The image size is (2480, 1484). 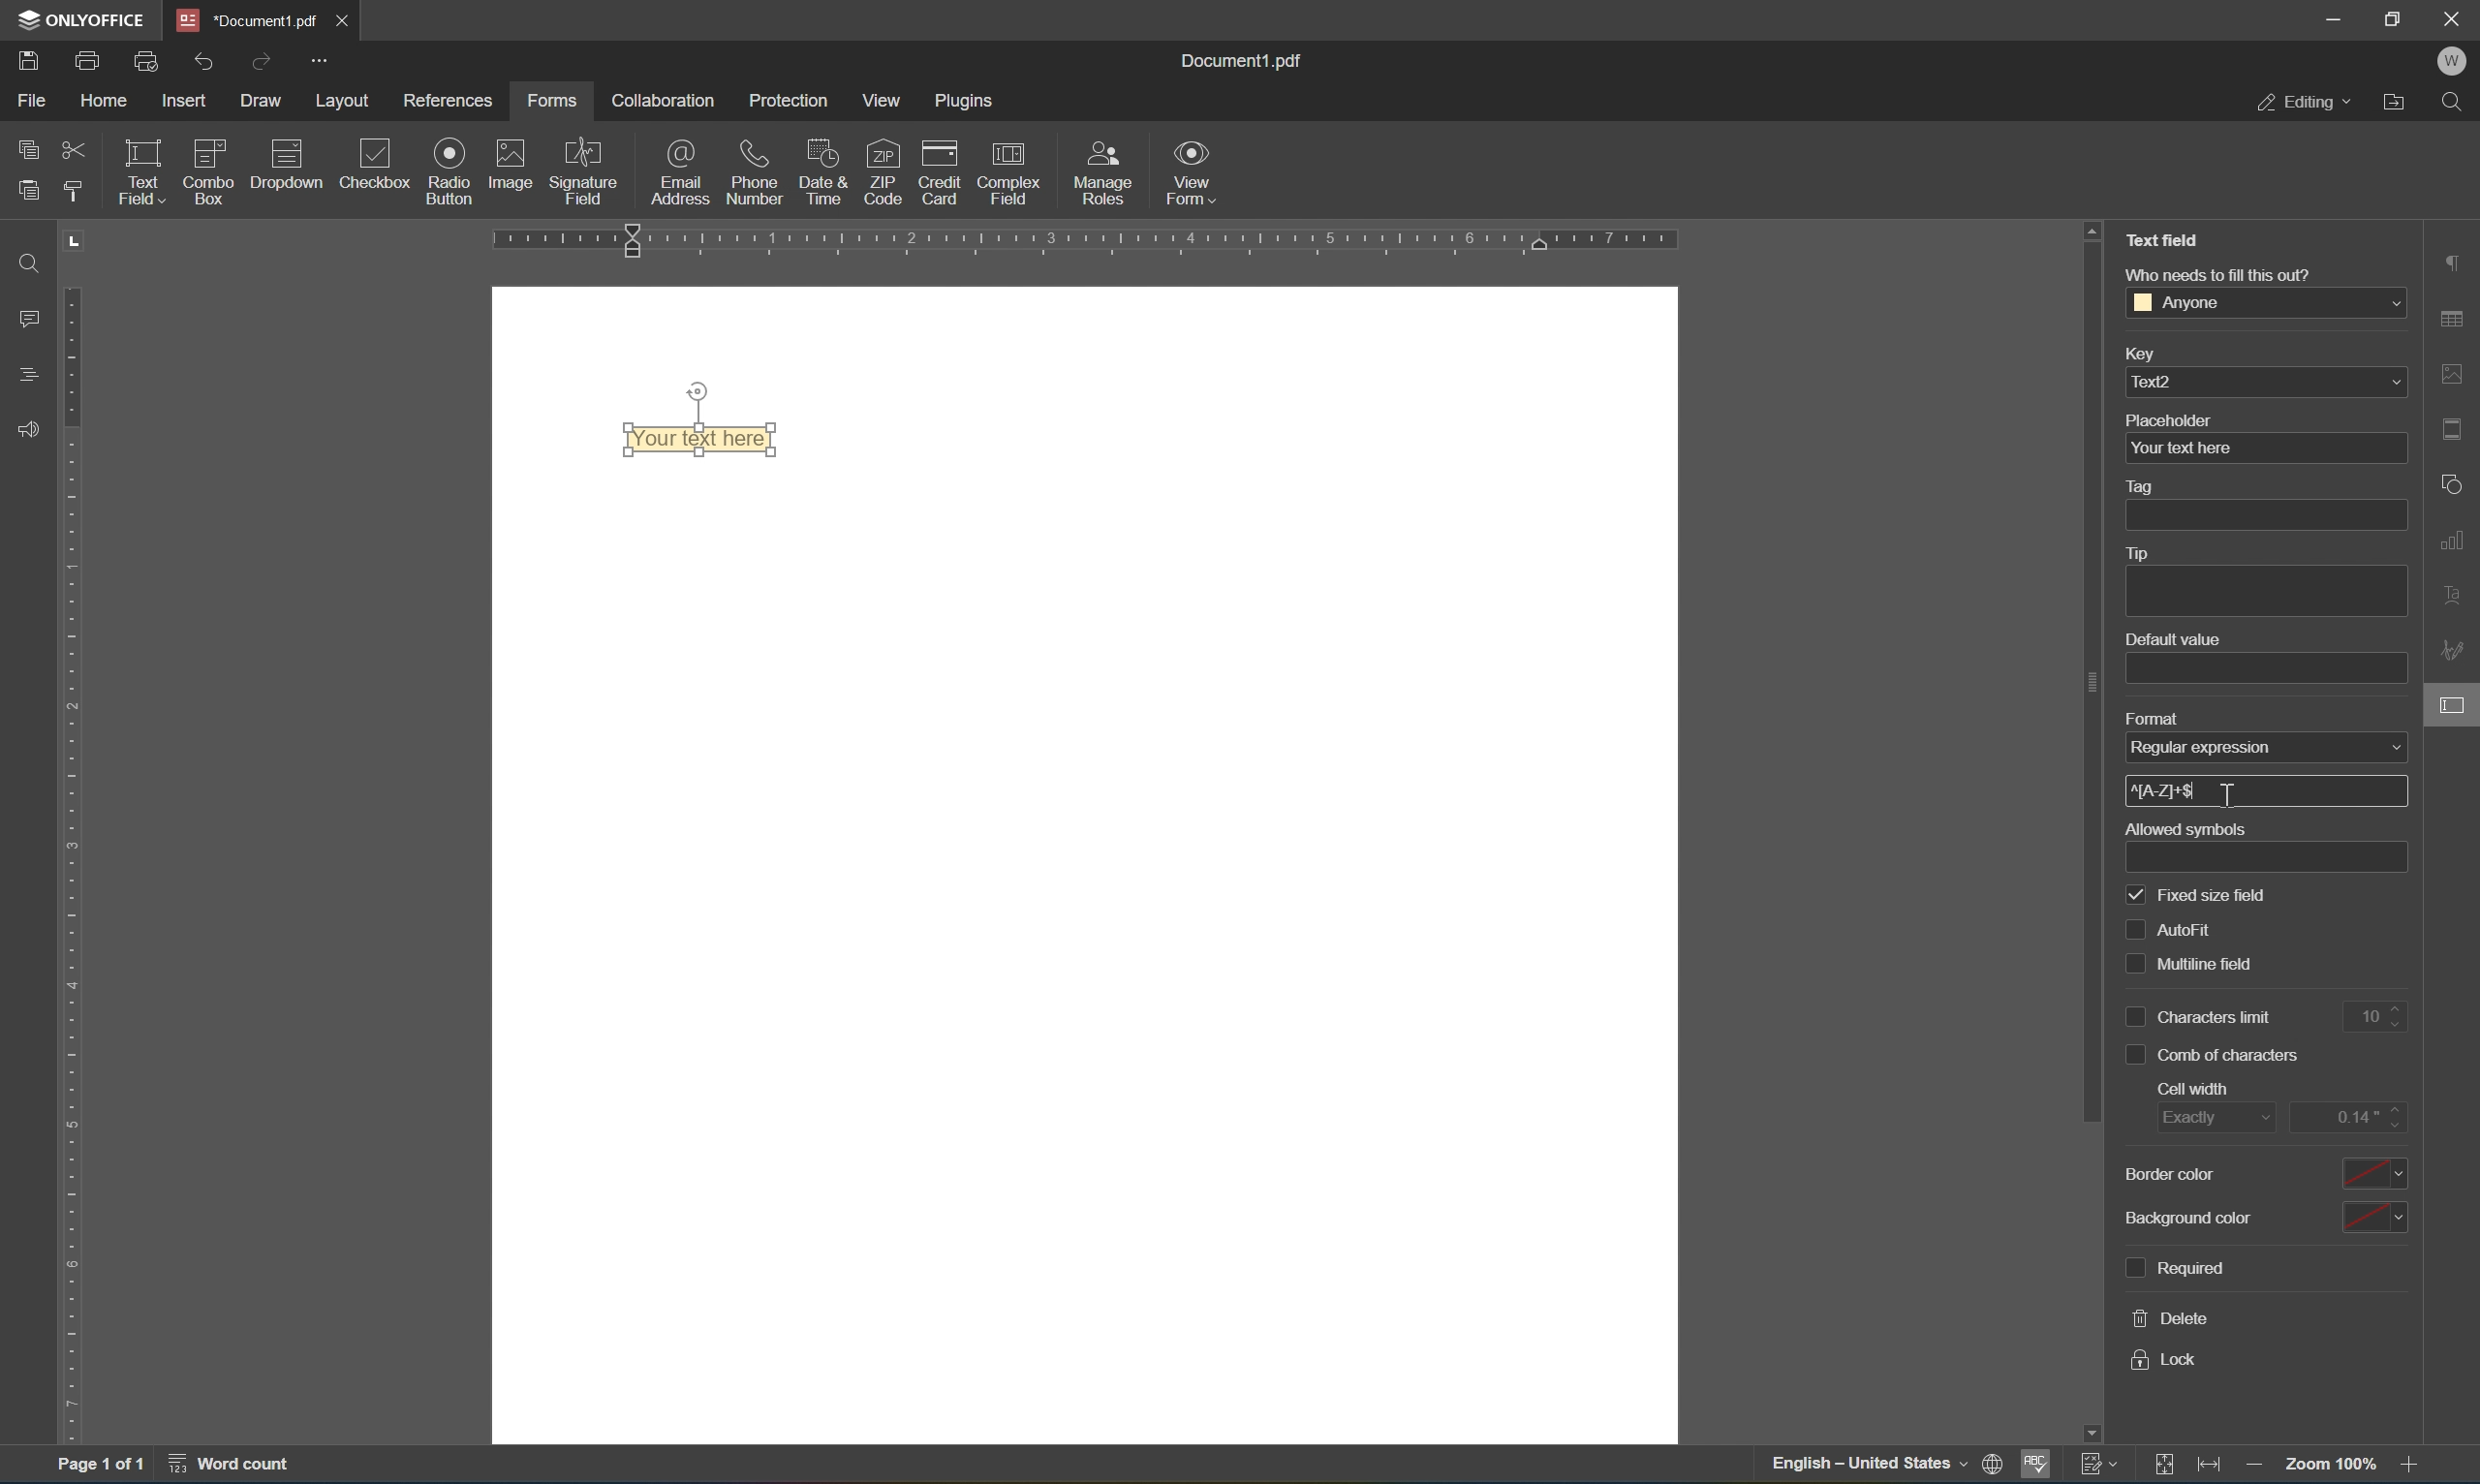 What do you see at coordinates (285, 170) in the screenshot?
I see `dropdown` at bounding box center [285, 170].